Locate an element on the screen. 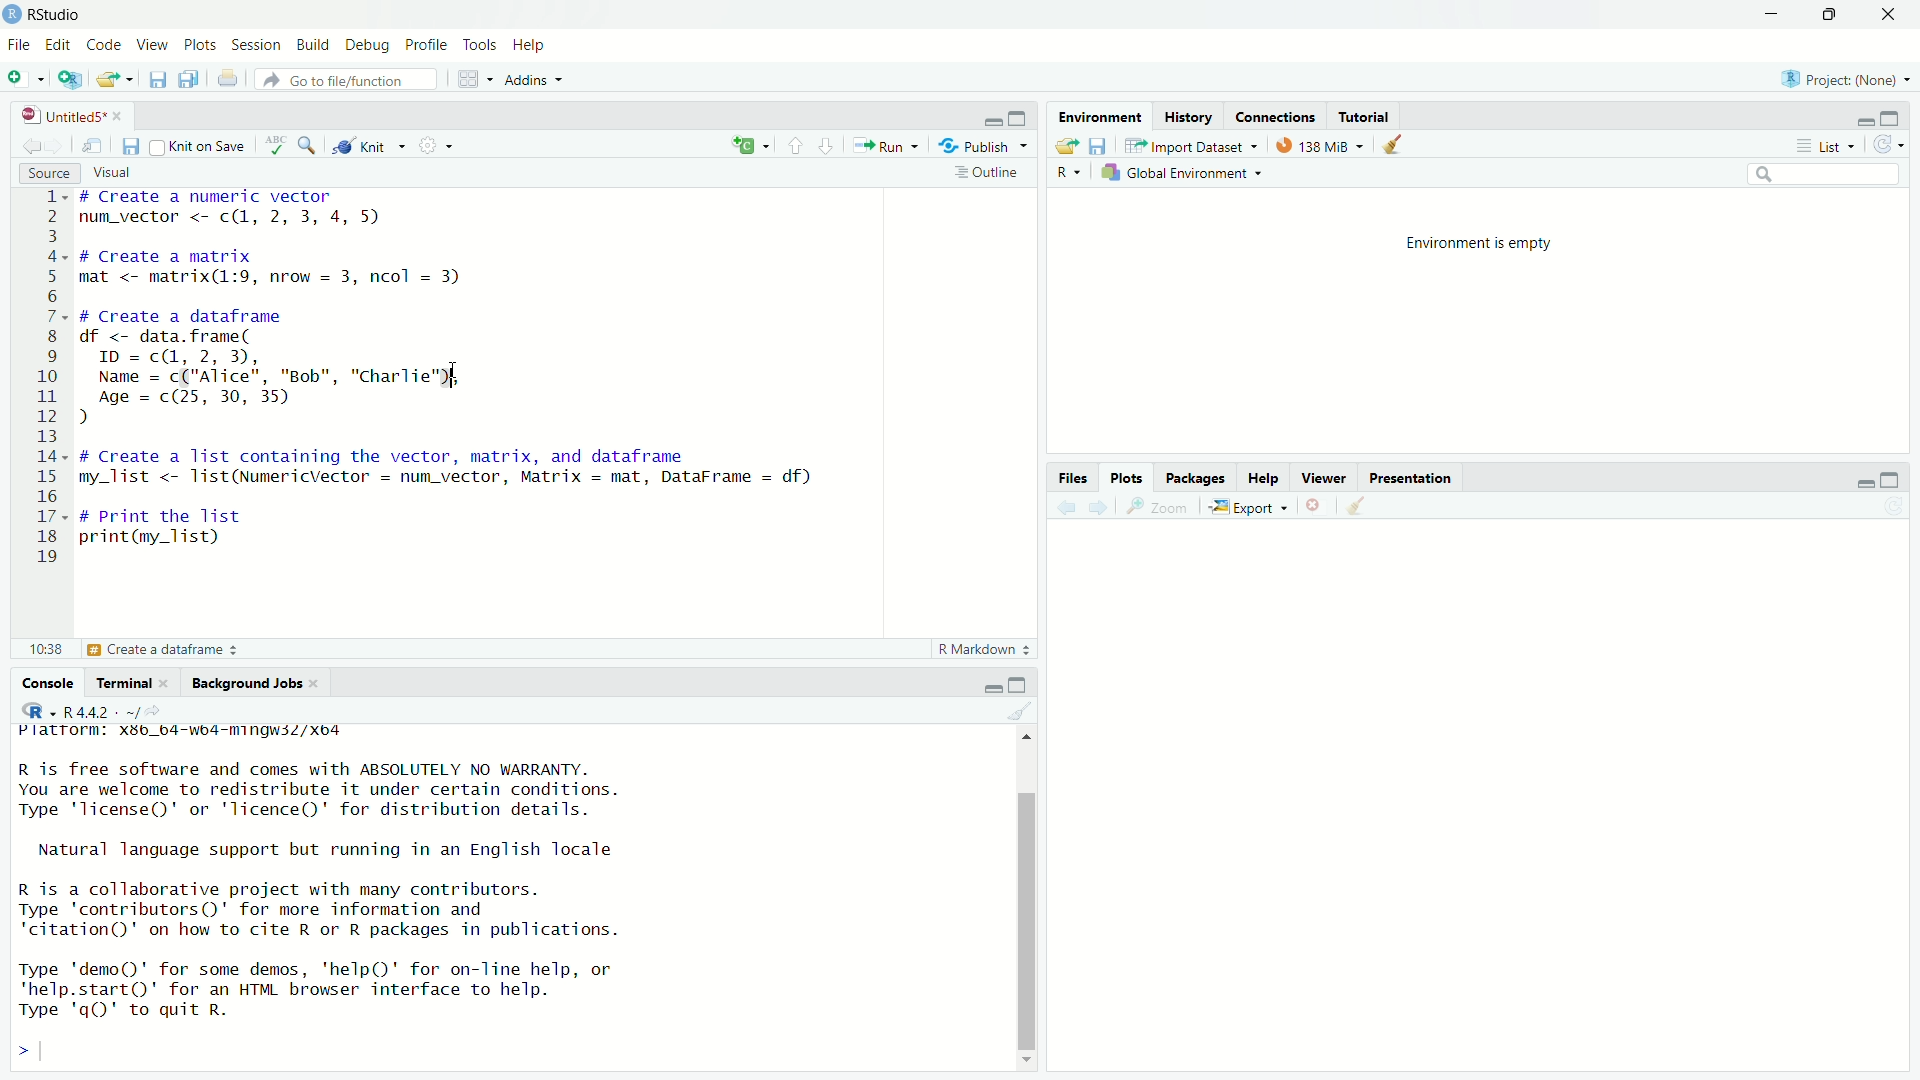 The image size is (1920, 1080). save is located at coordinates (155, 83).